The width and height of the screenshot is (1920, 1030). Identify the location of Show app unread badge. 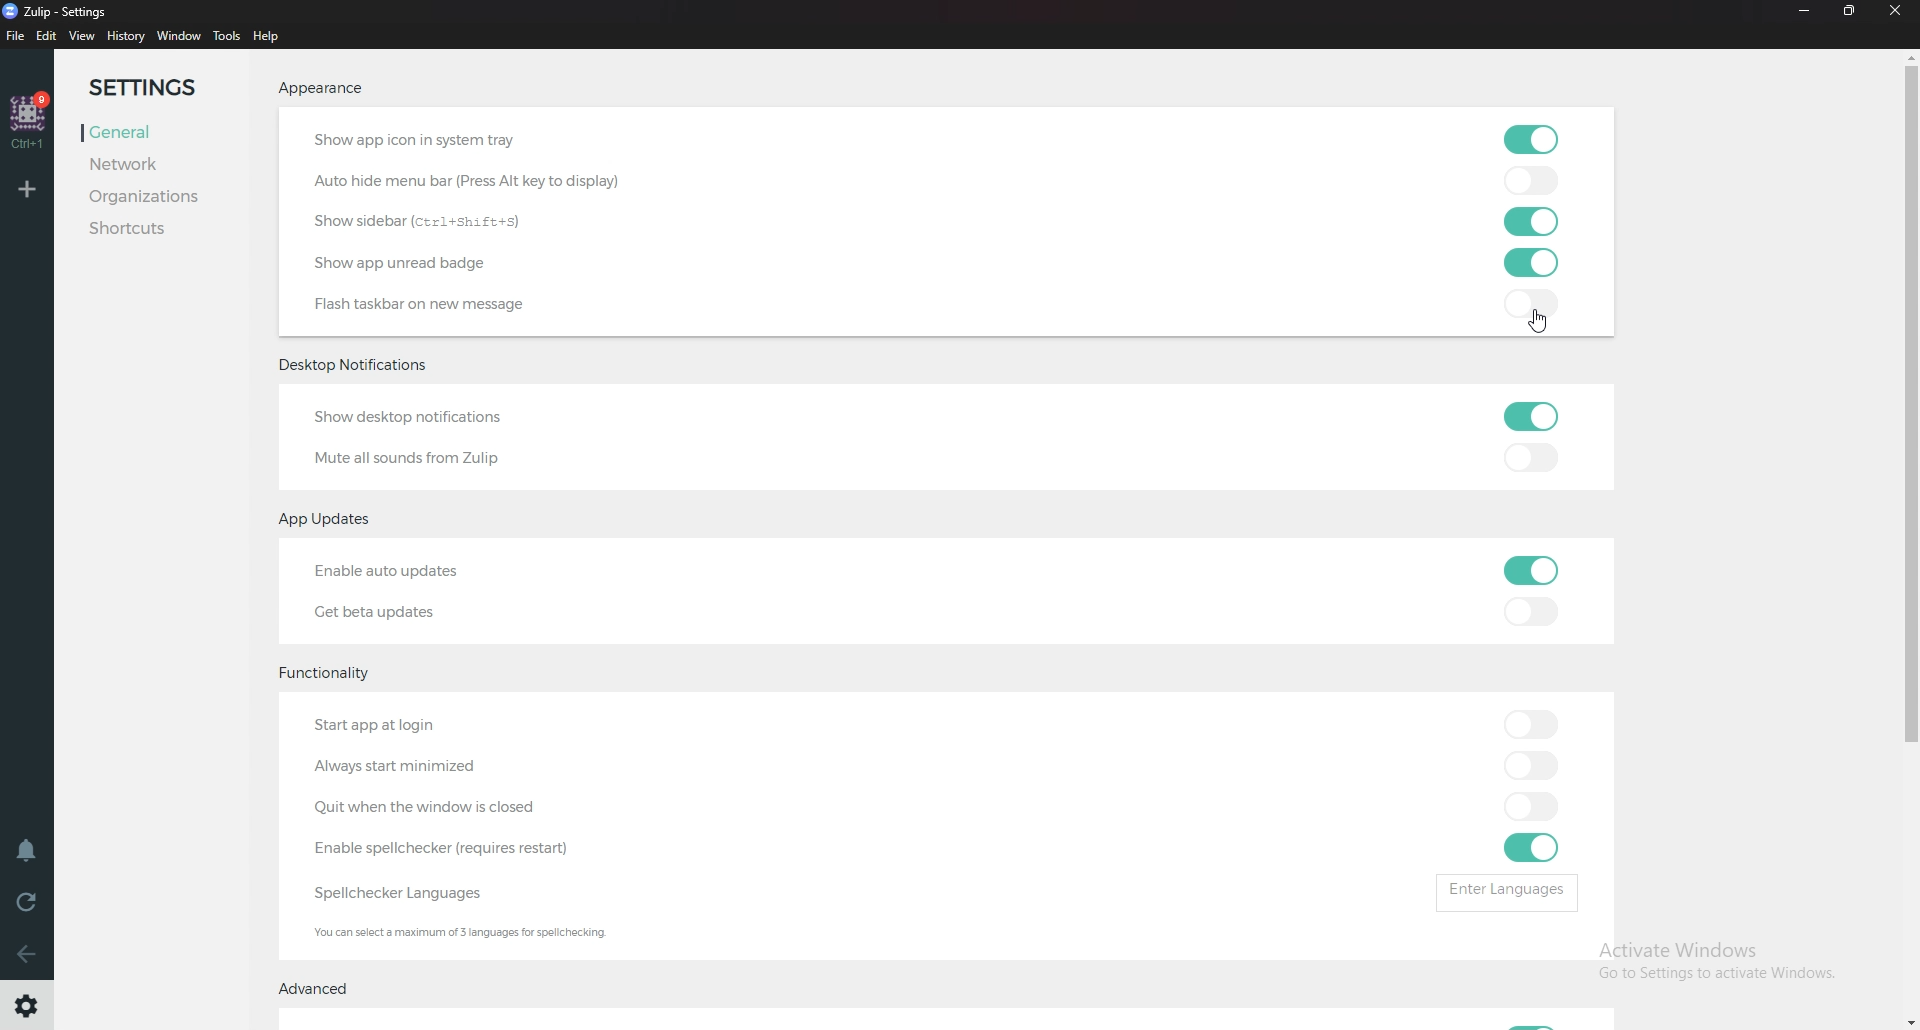
(410, 262).